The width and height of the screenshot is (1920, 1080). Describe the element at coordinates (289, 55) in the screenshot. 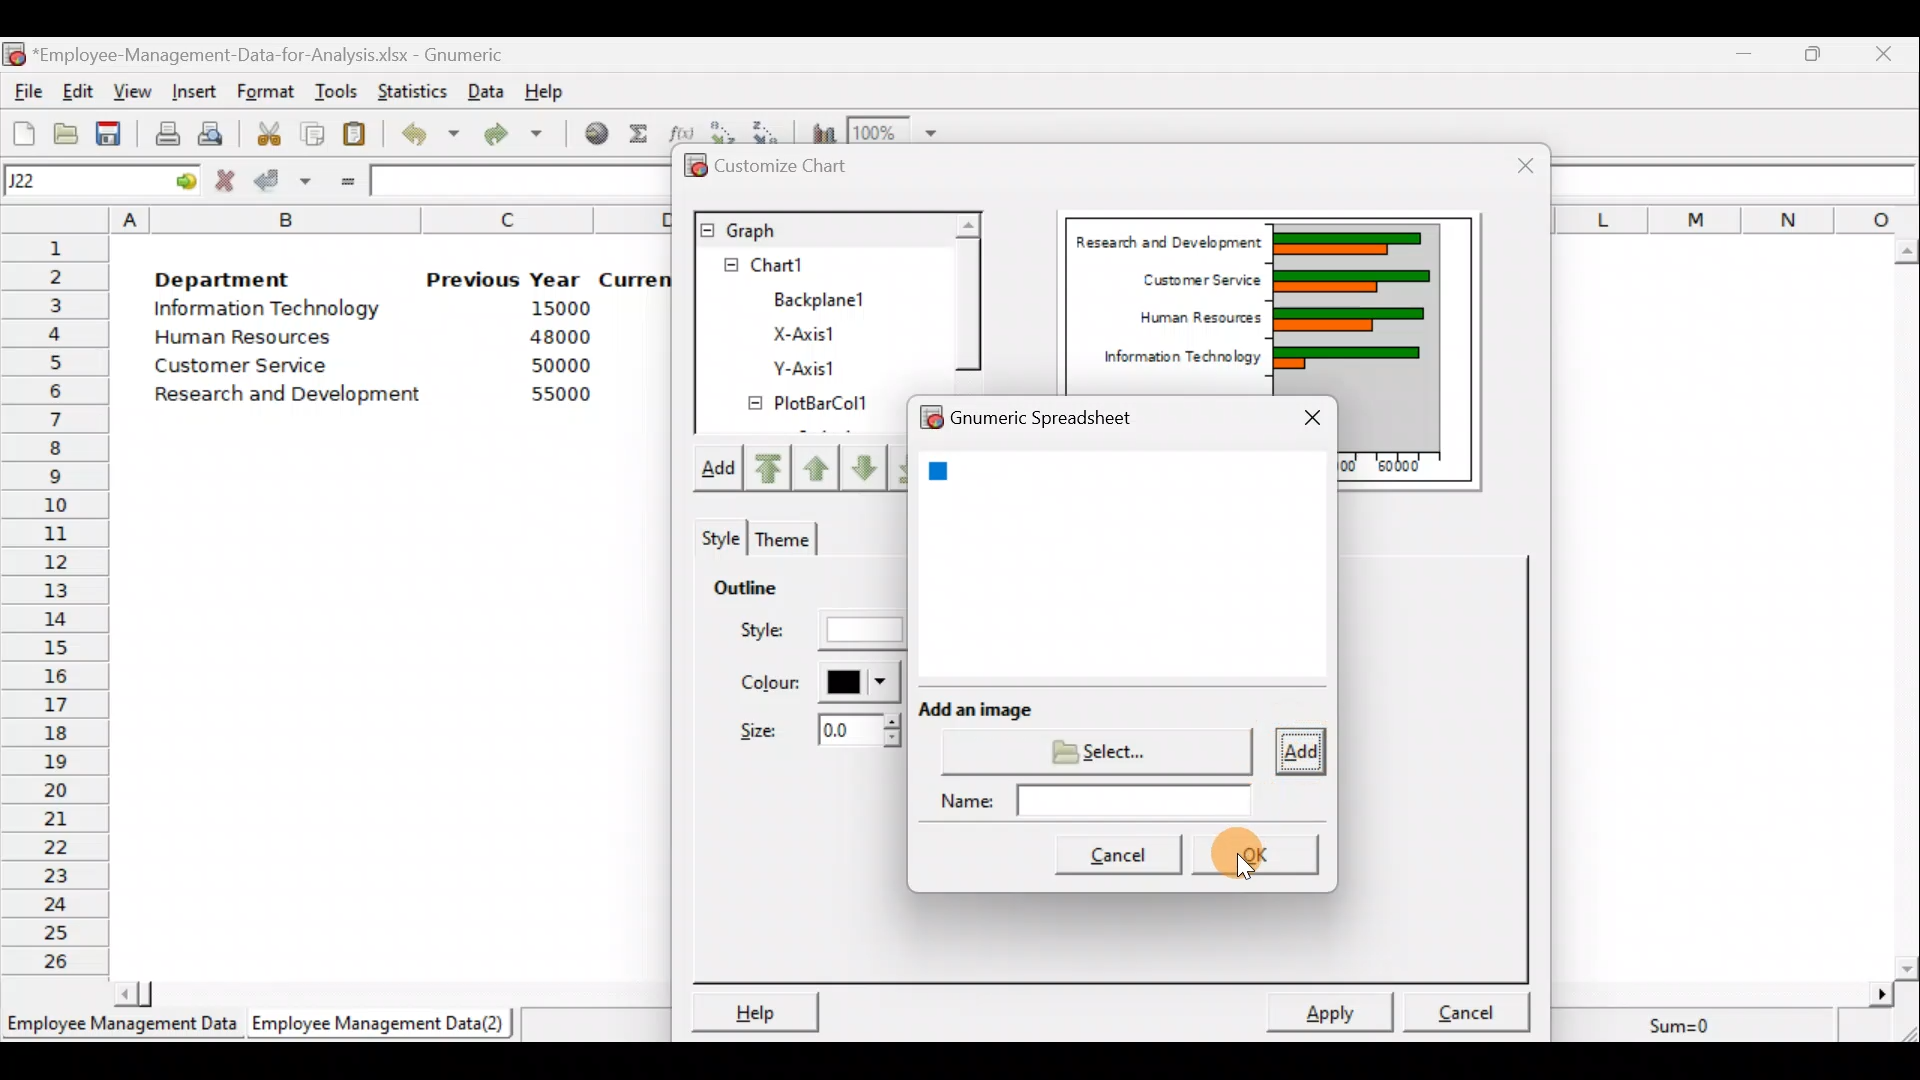

I see `‘Employee-Management-Data-for-Analysis.xlsx - Gnumeric` at that location.